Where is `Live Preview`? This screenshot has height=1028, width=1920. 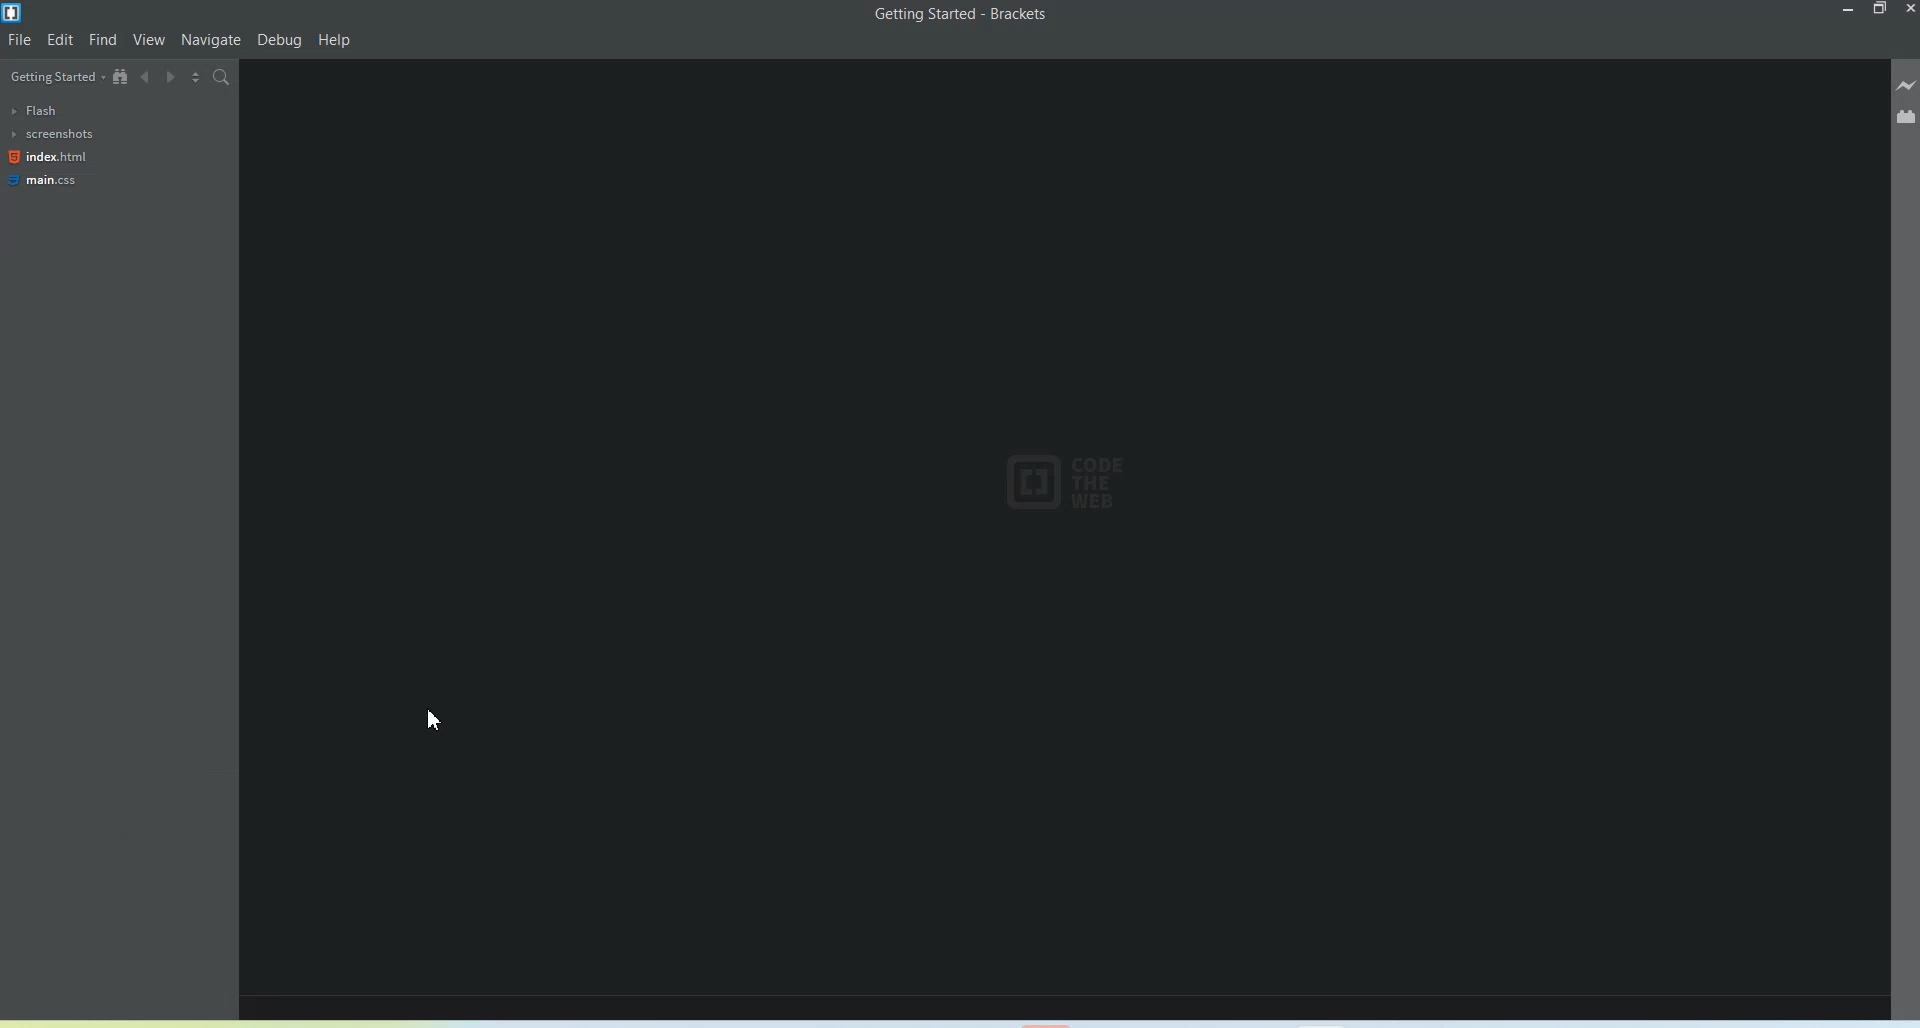
Live Preview is located at coordinates (1906, 84).